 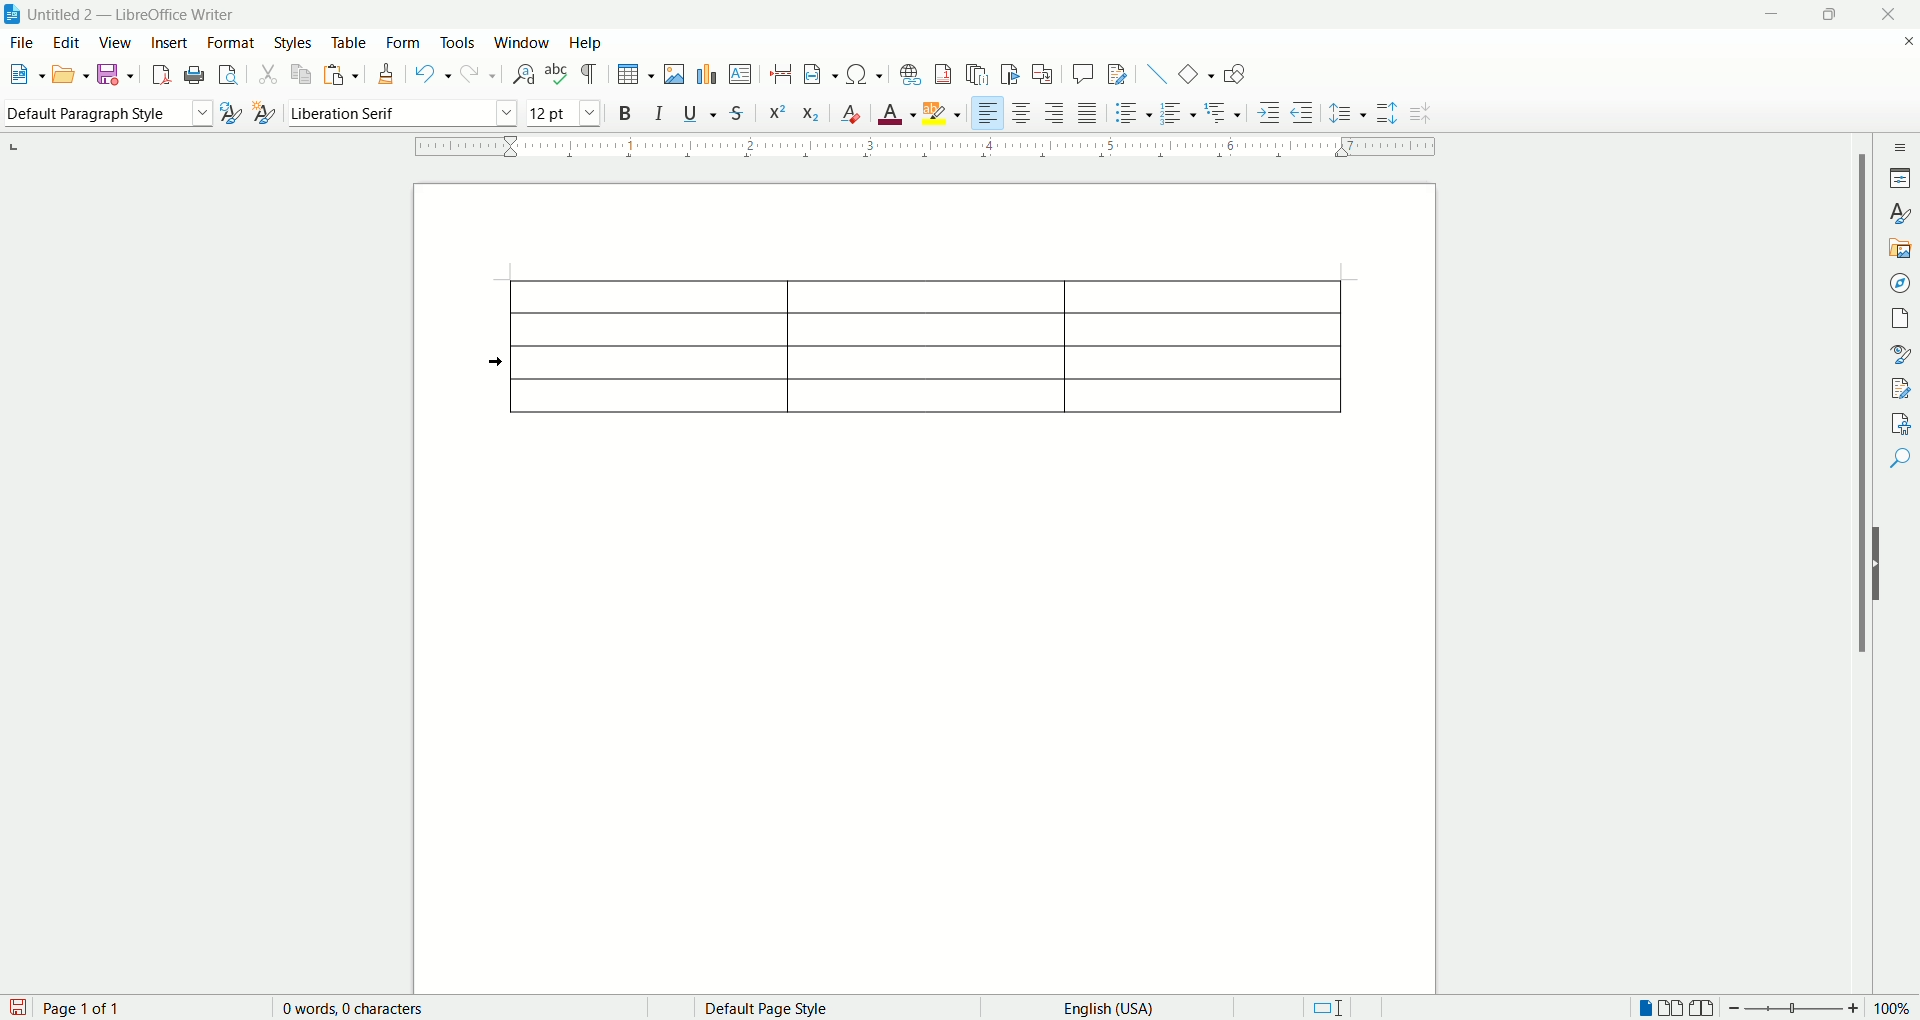 What do you see at coordinates (1898, 458) in the screenshot?
I see `find` at bounding box center [1898, 458].